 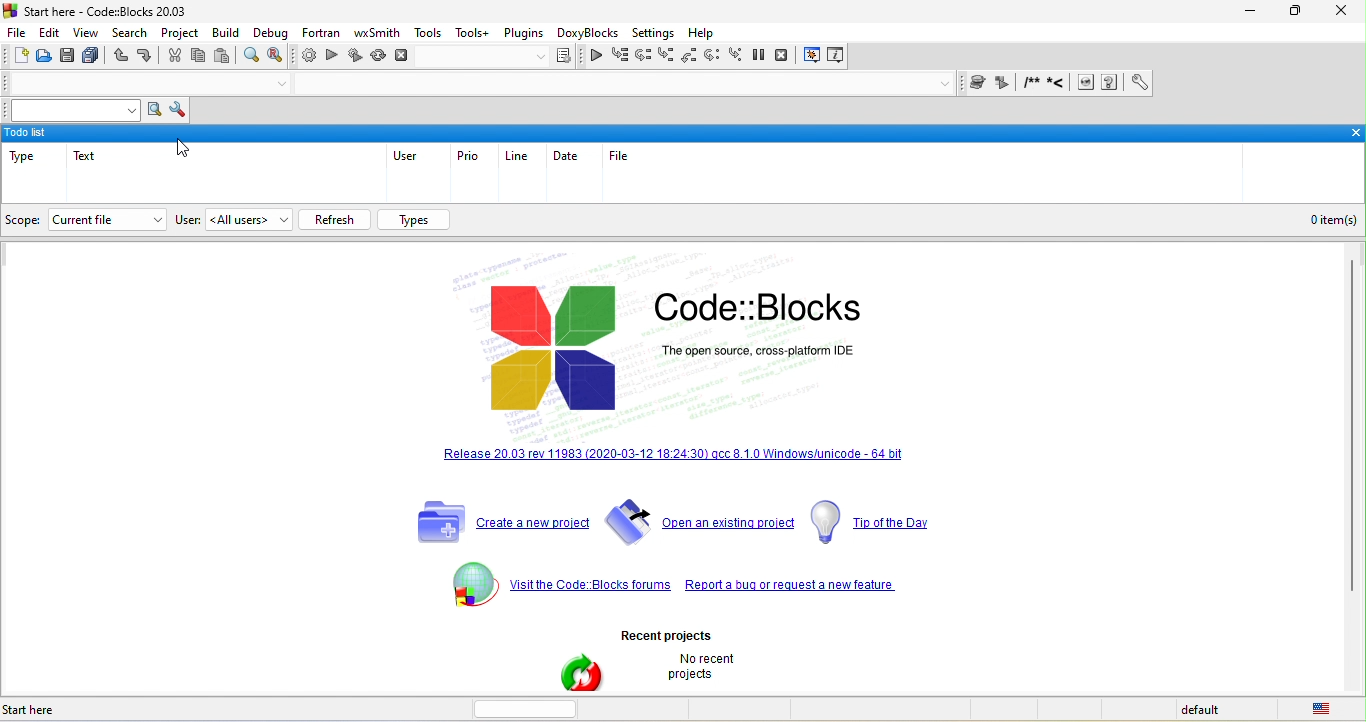 I want to click on stop debugger, so click(x=788, y=57).